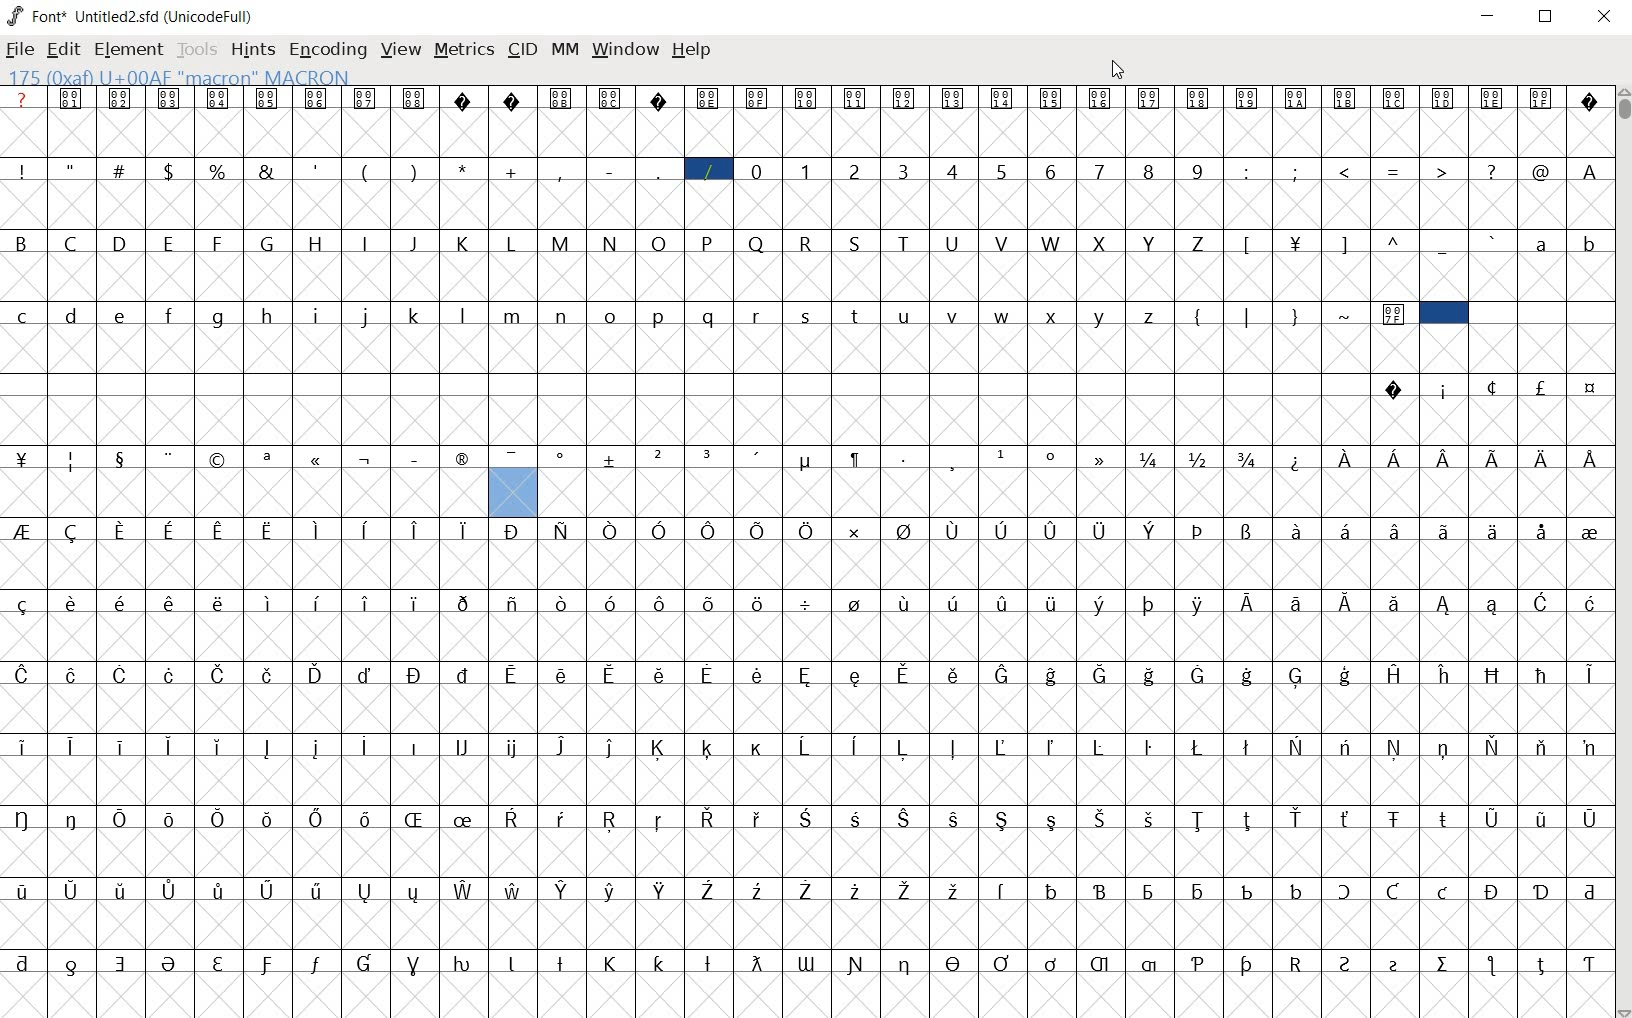 Image resolution: width=1632 pixels, height=1018 pixels. Describe the element at coordinates (1347, 312) in the screenshot. I see `~` at that location.